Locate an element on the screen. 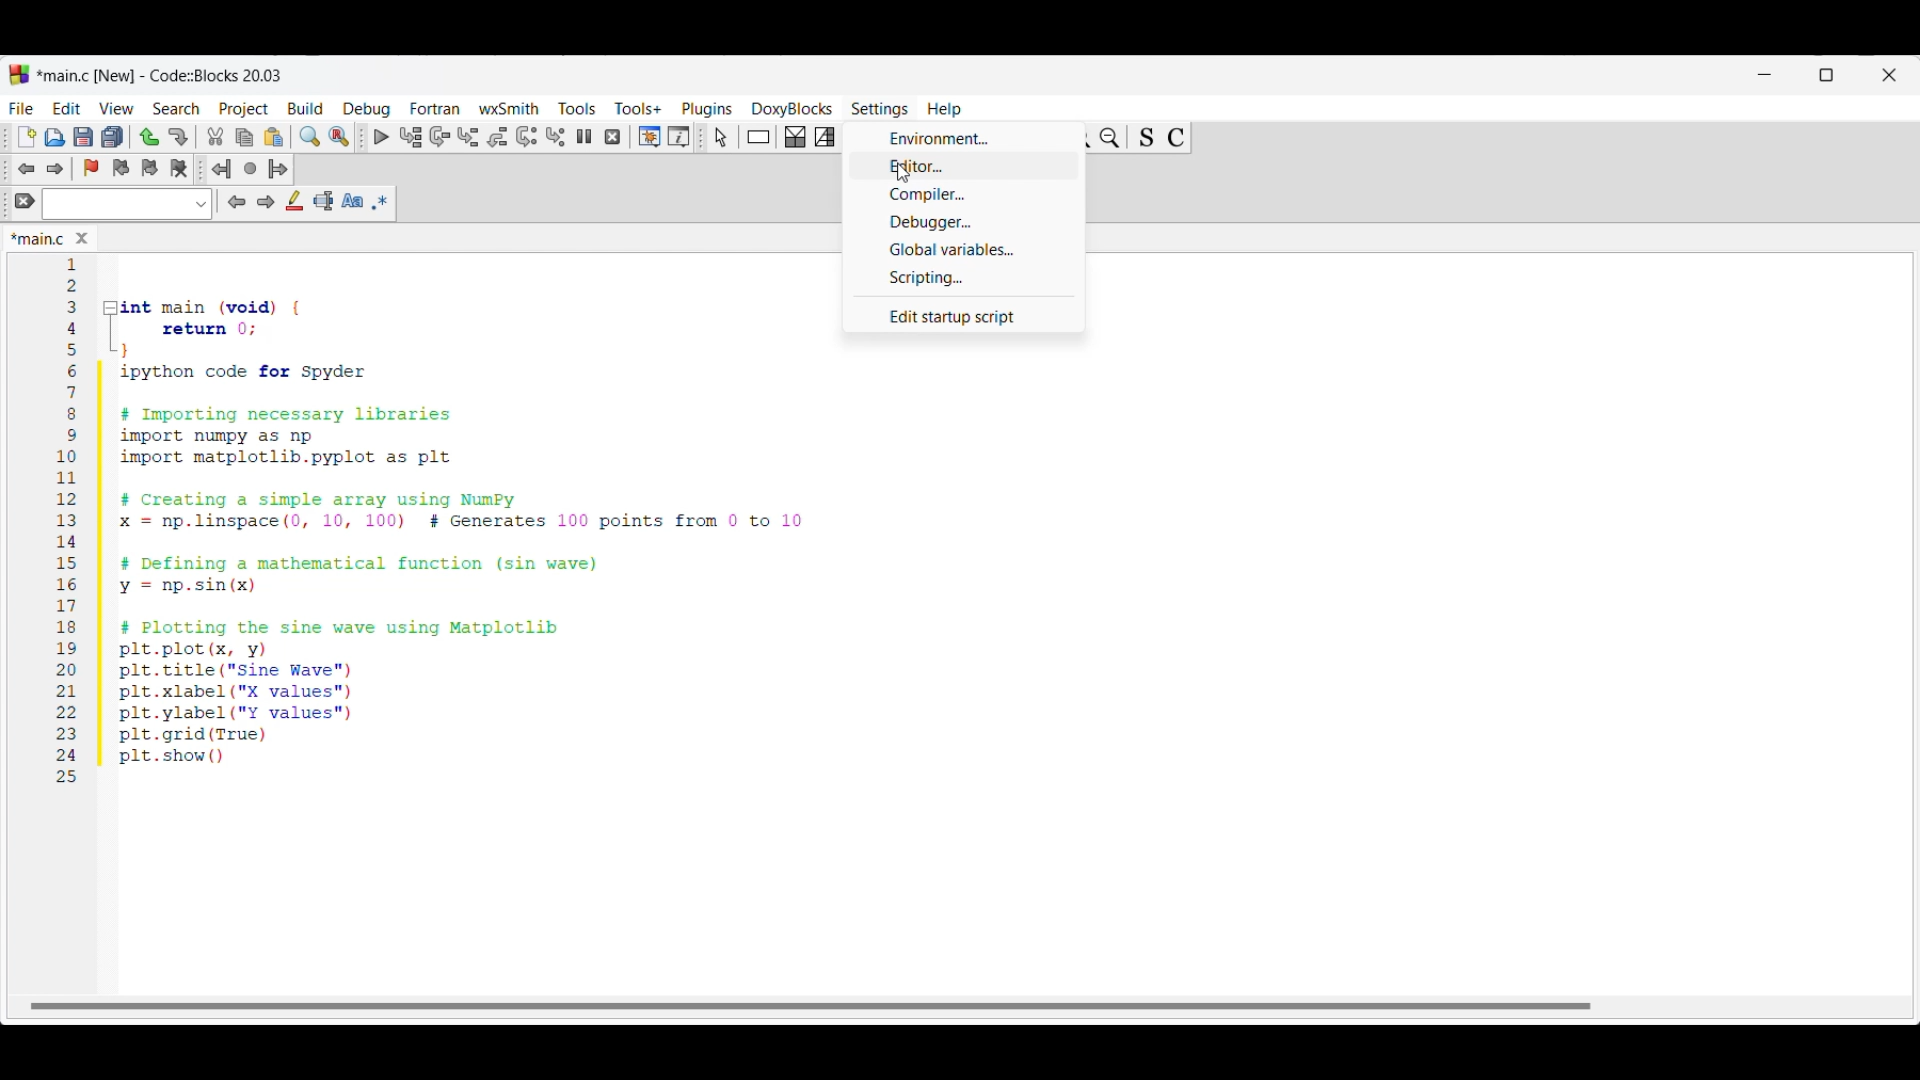  Edit startup script is located at coordinates (963, 316).